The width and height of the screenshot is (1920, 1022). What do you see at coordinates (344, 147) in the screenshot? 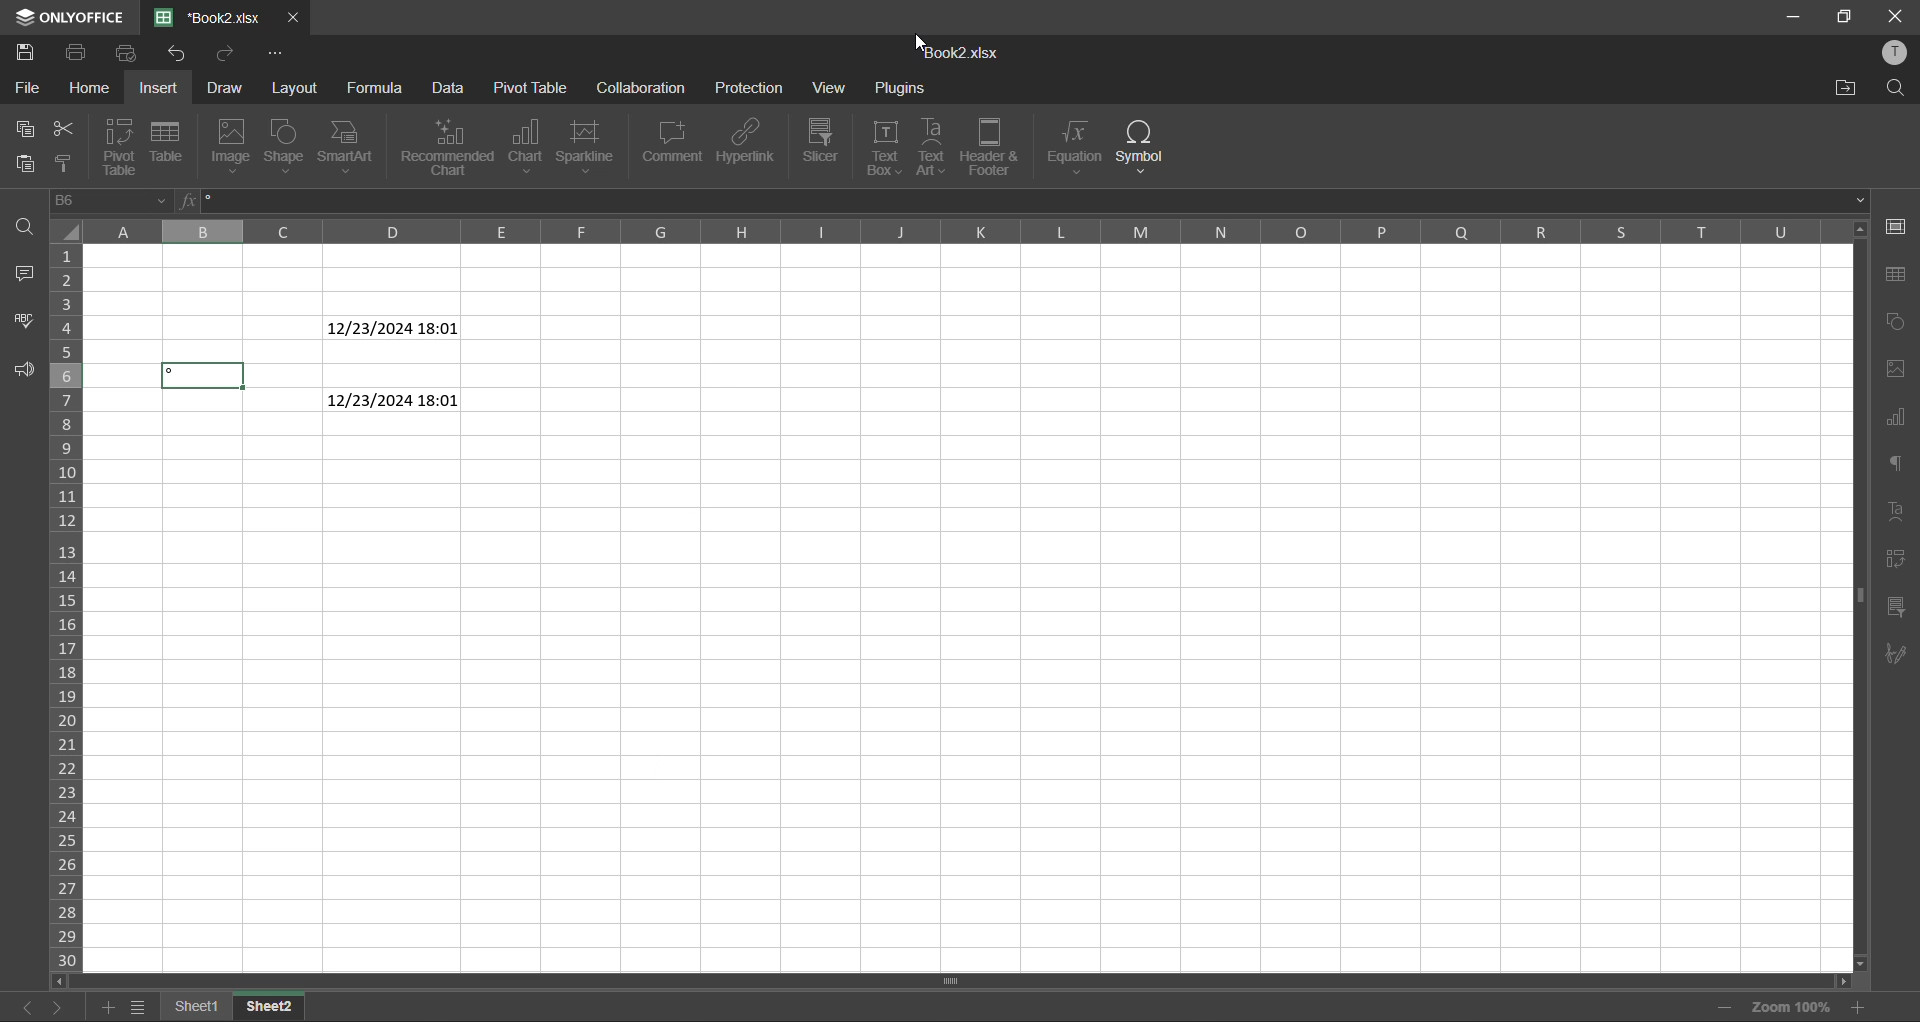
I see `smartart` at bounding box center [344, 147].